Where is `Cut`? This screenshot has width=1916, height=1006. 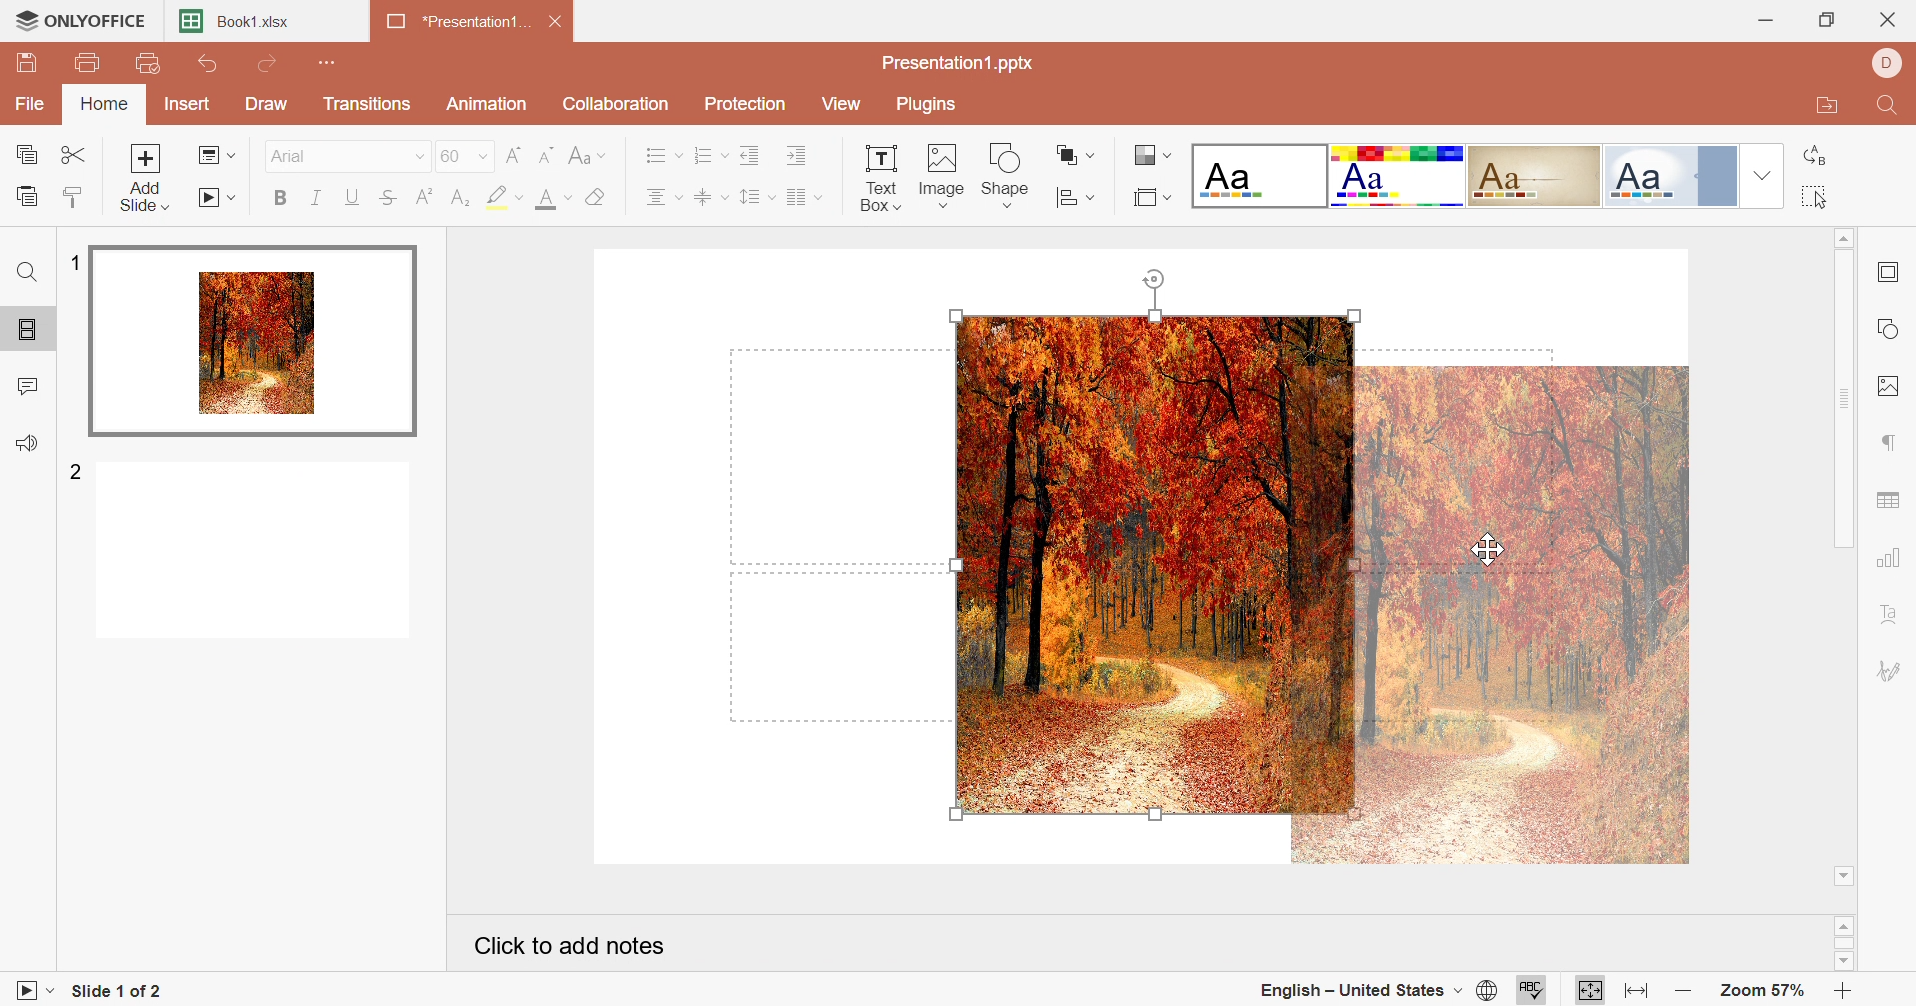 Cut is located at coordinates (73, 154).